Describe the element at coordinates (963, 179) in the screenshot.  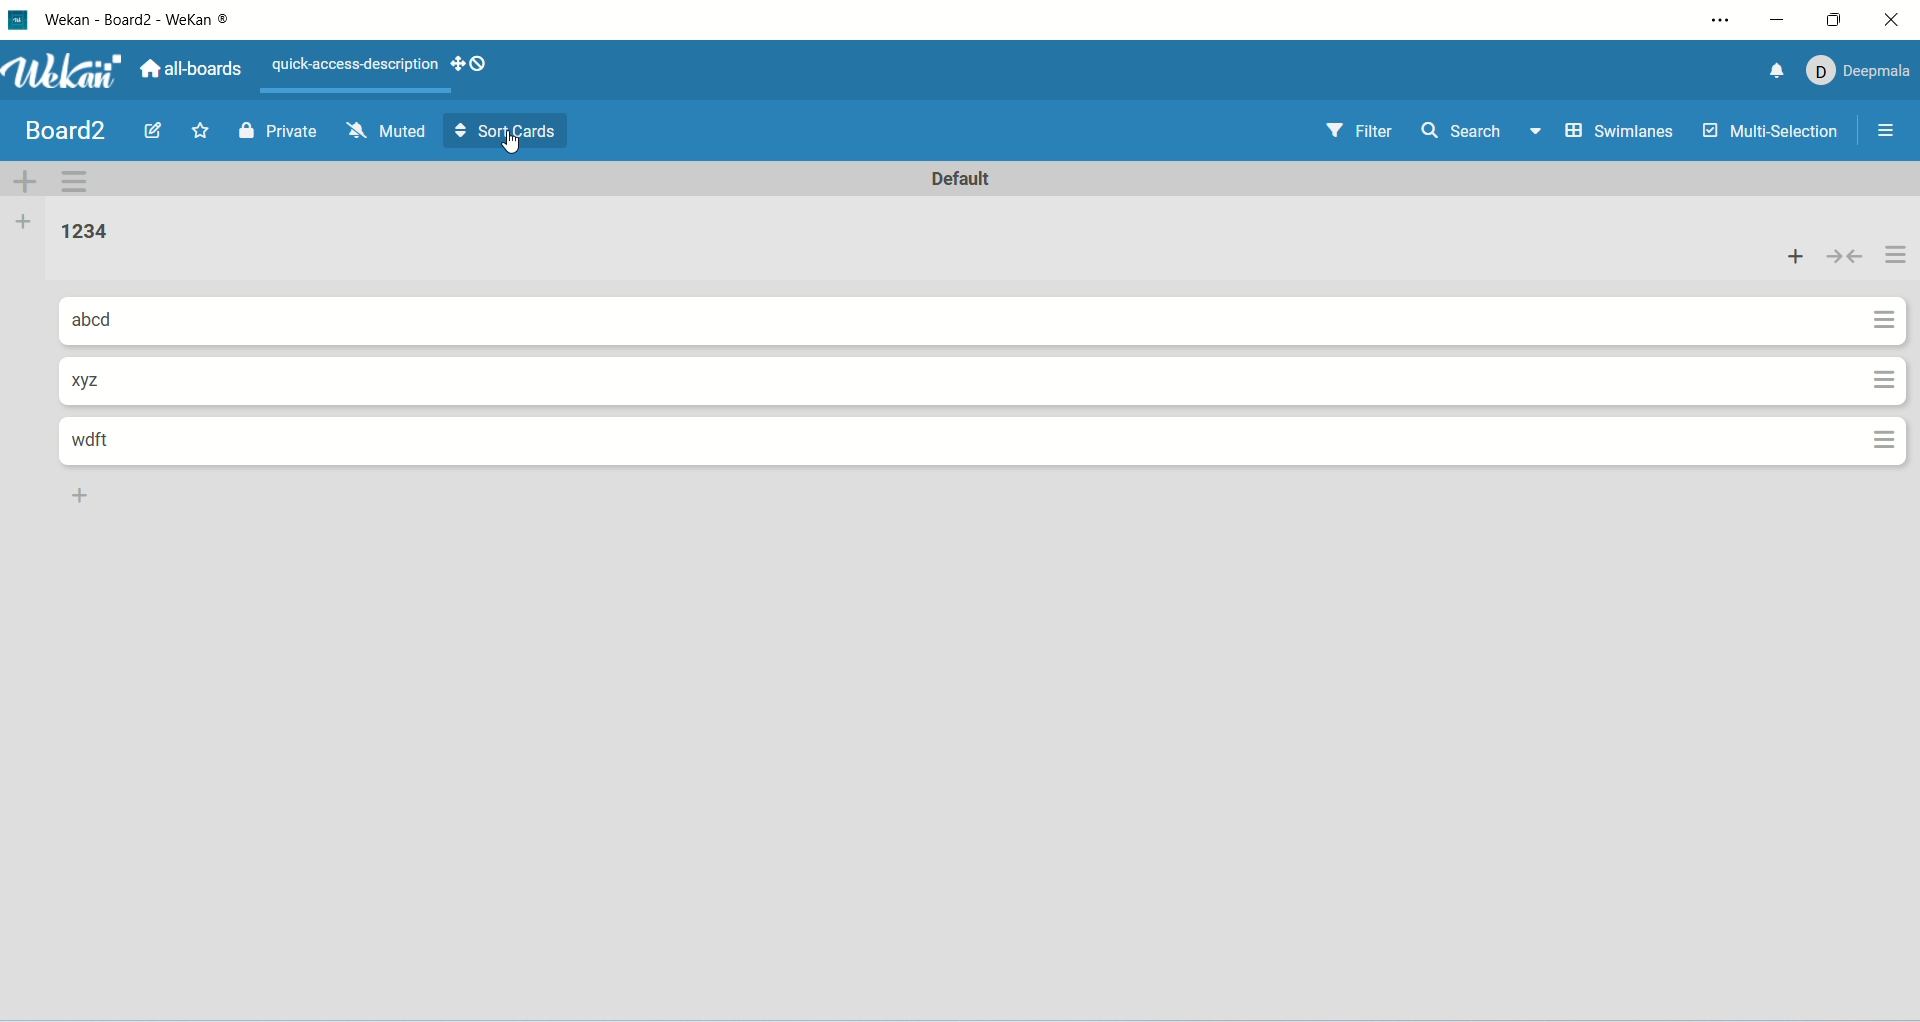
I see `default` at that location.